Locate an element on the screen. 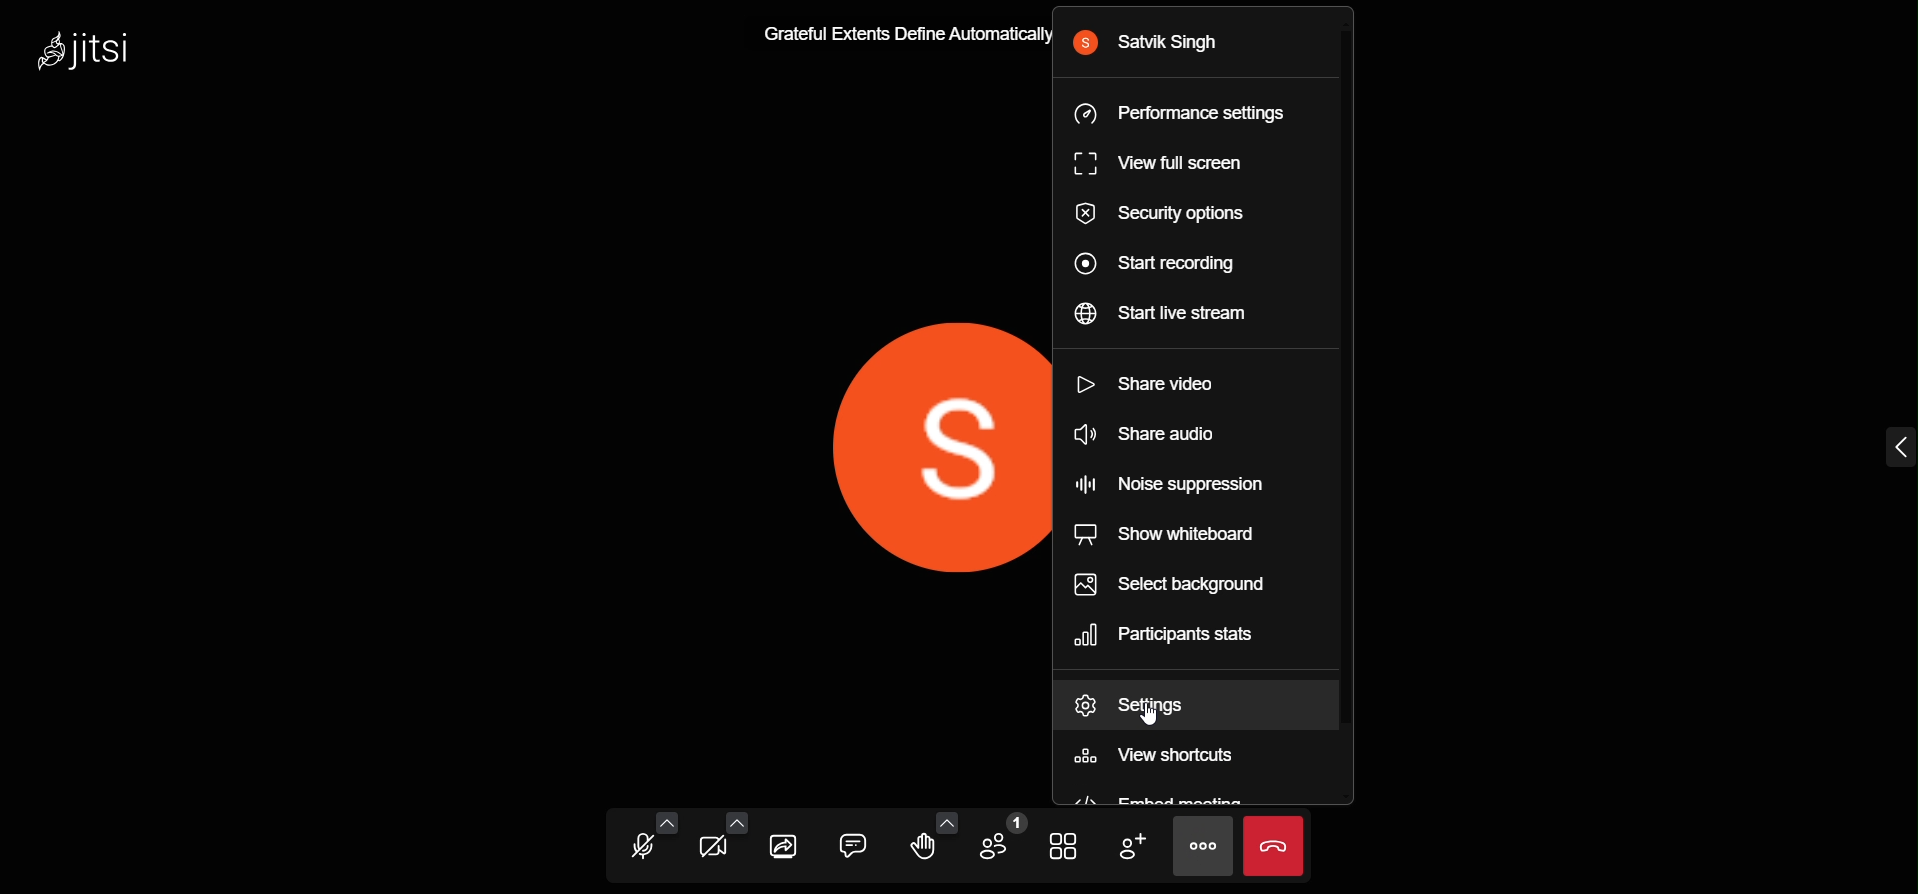 This screenshot has height=894, width=1918. security options is located at coordinates (1176, 217).